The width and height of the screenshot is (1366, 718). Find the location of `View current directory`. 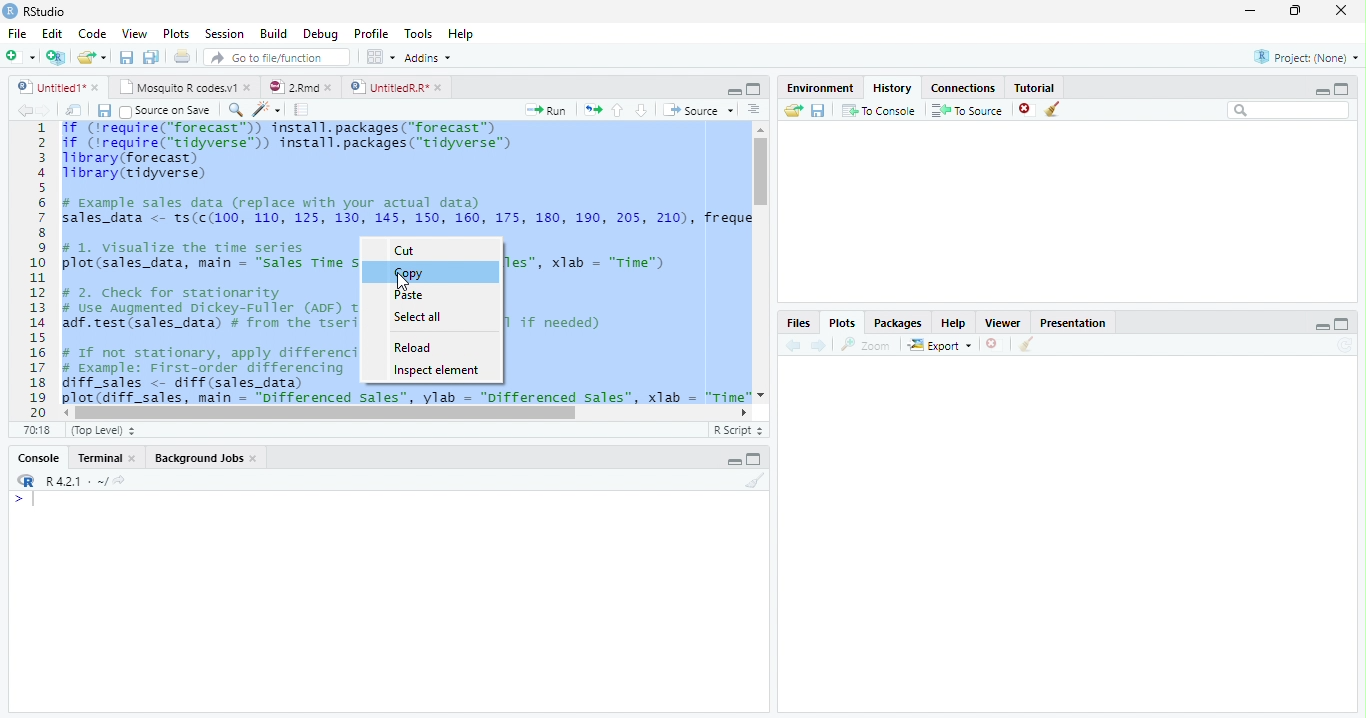

View current directory is located at coordinates (121, 481).